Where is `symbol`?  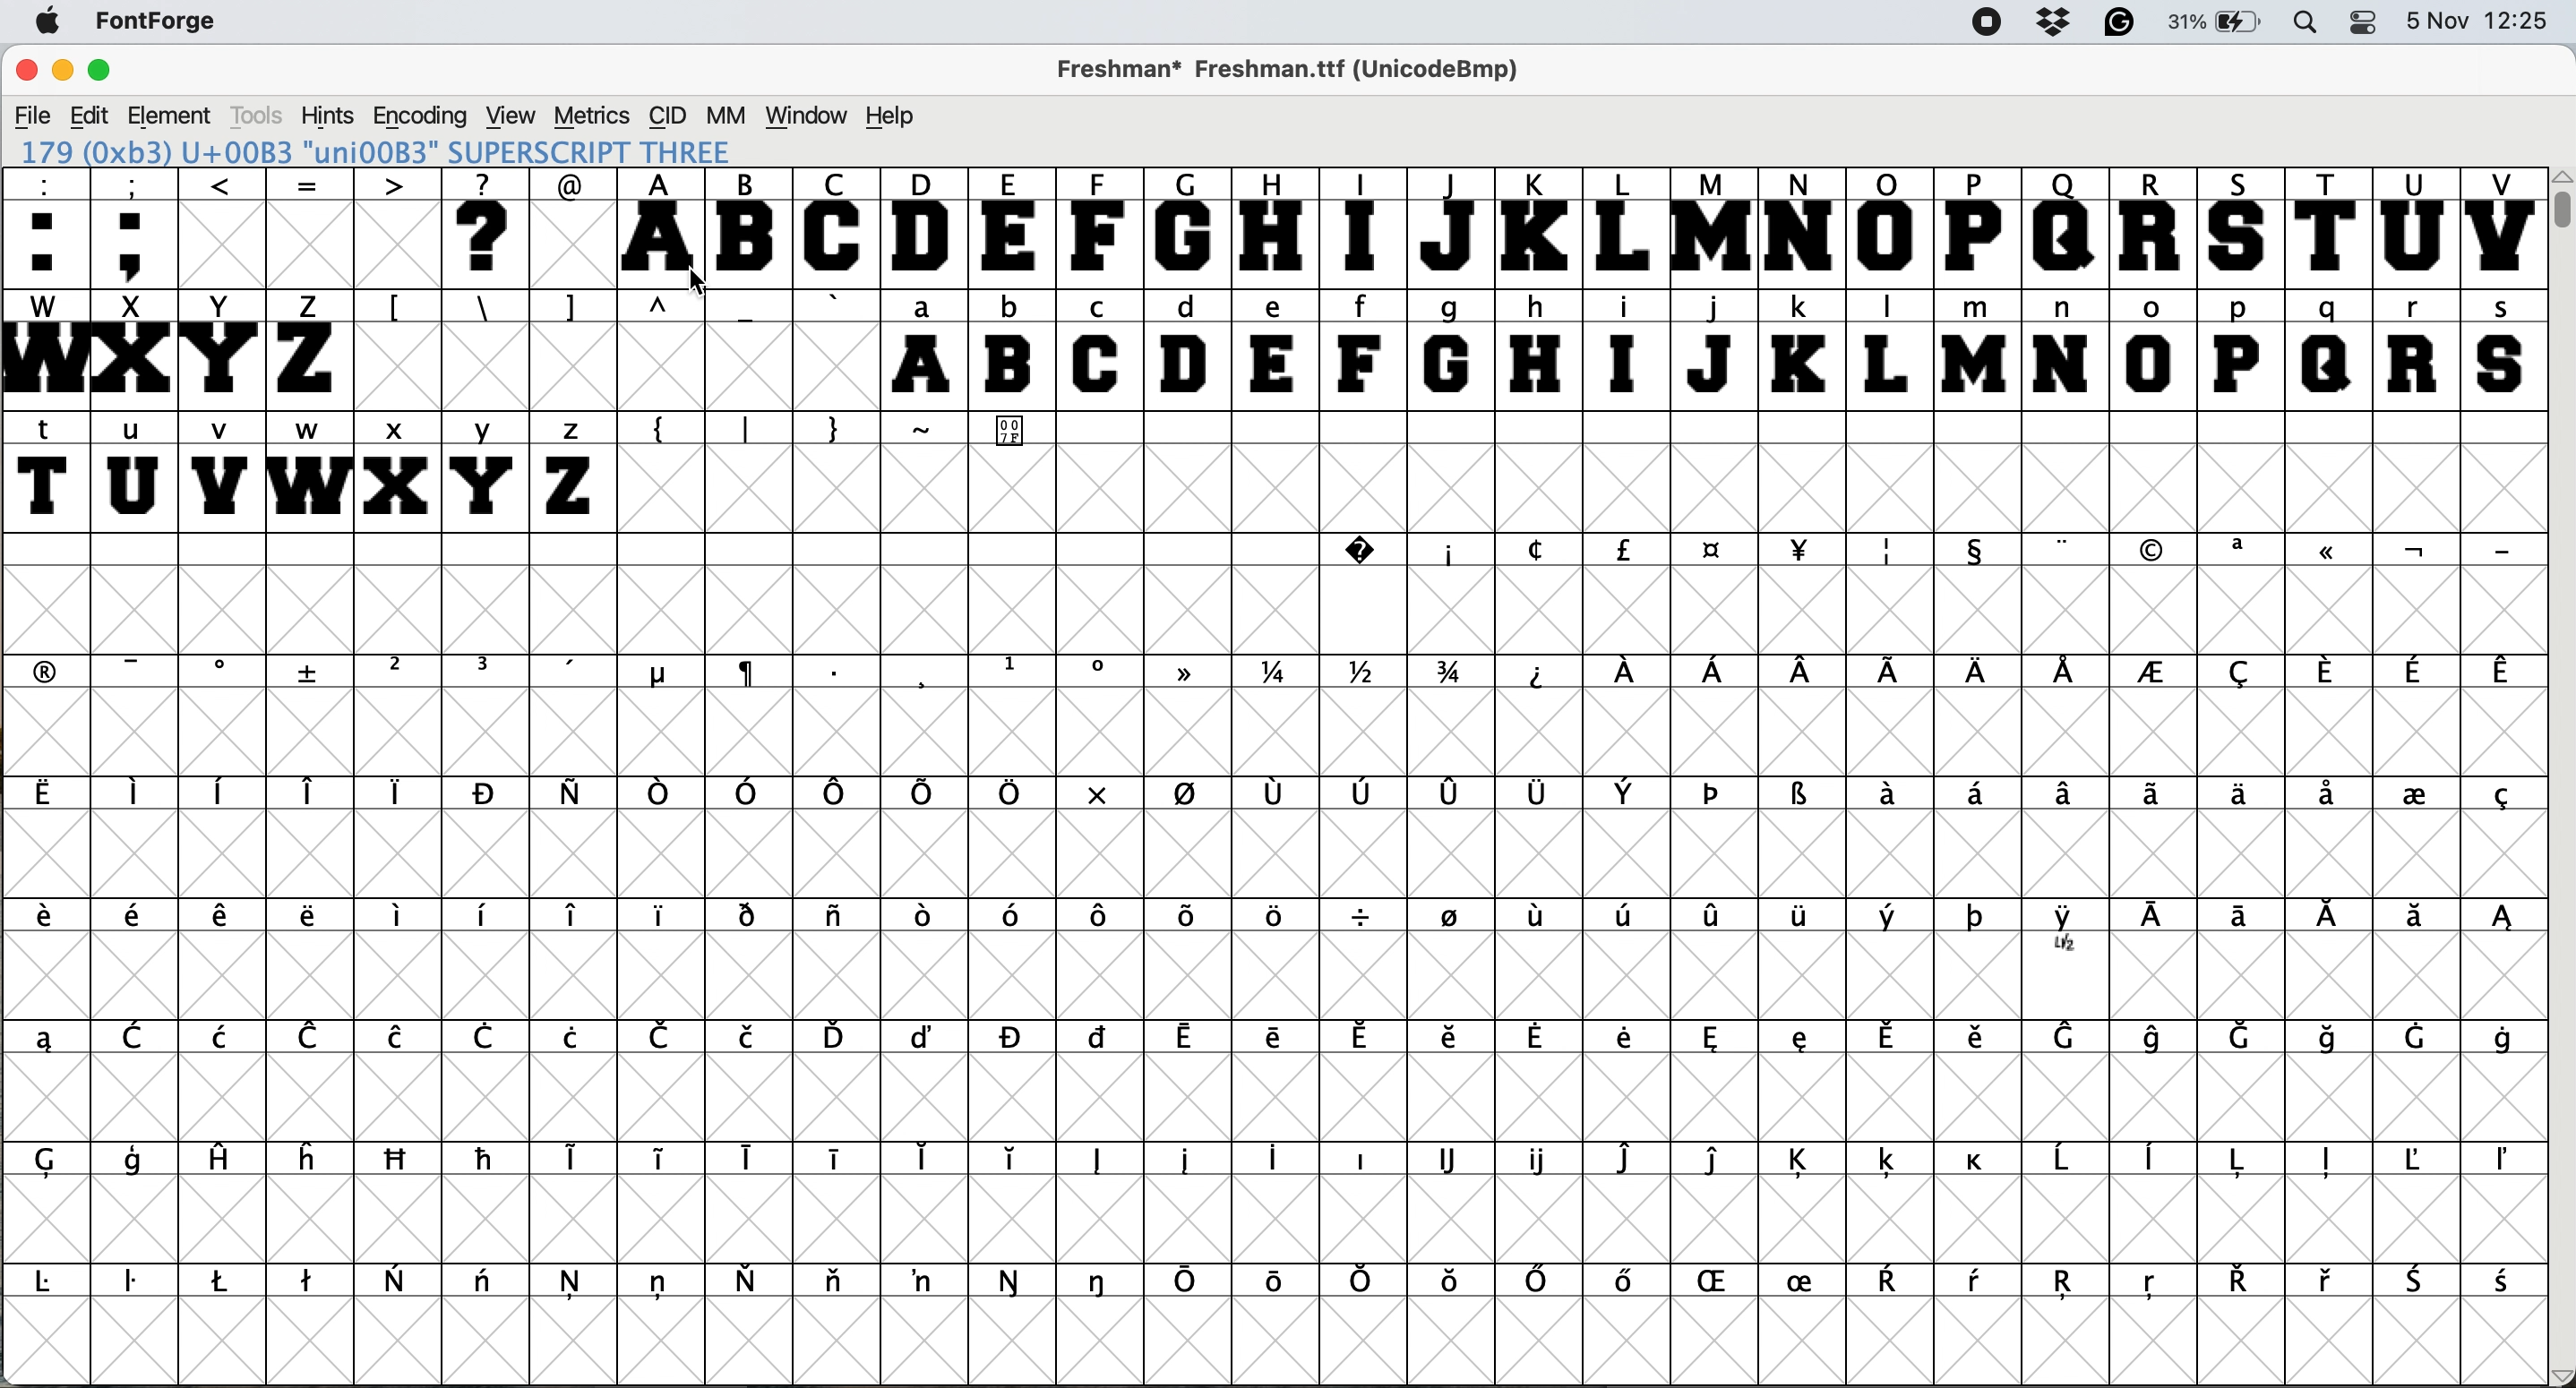 symbol is located at coordinates (1453, 794).